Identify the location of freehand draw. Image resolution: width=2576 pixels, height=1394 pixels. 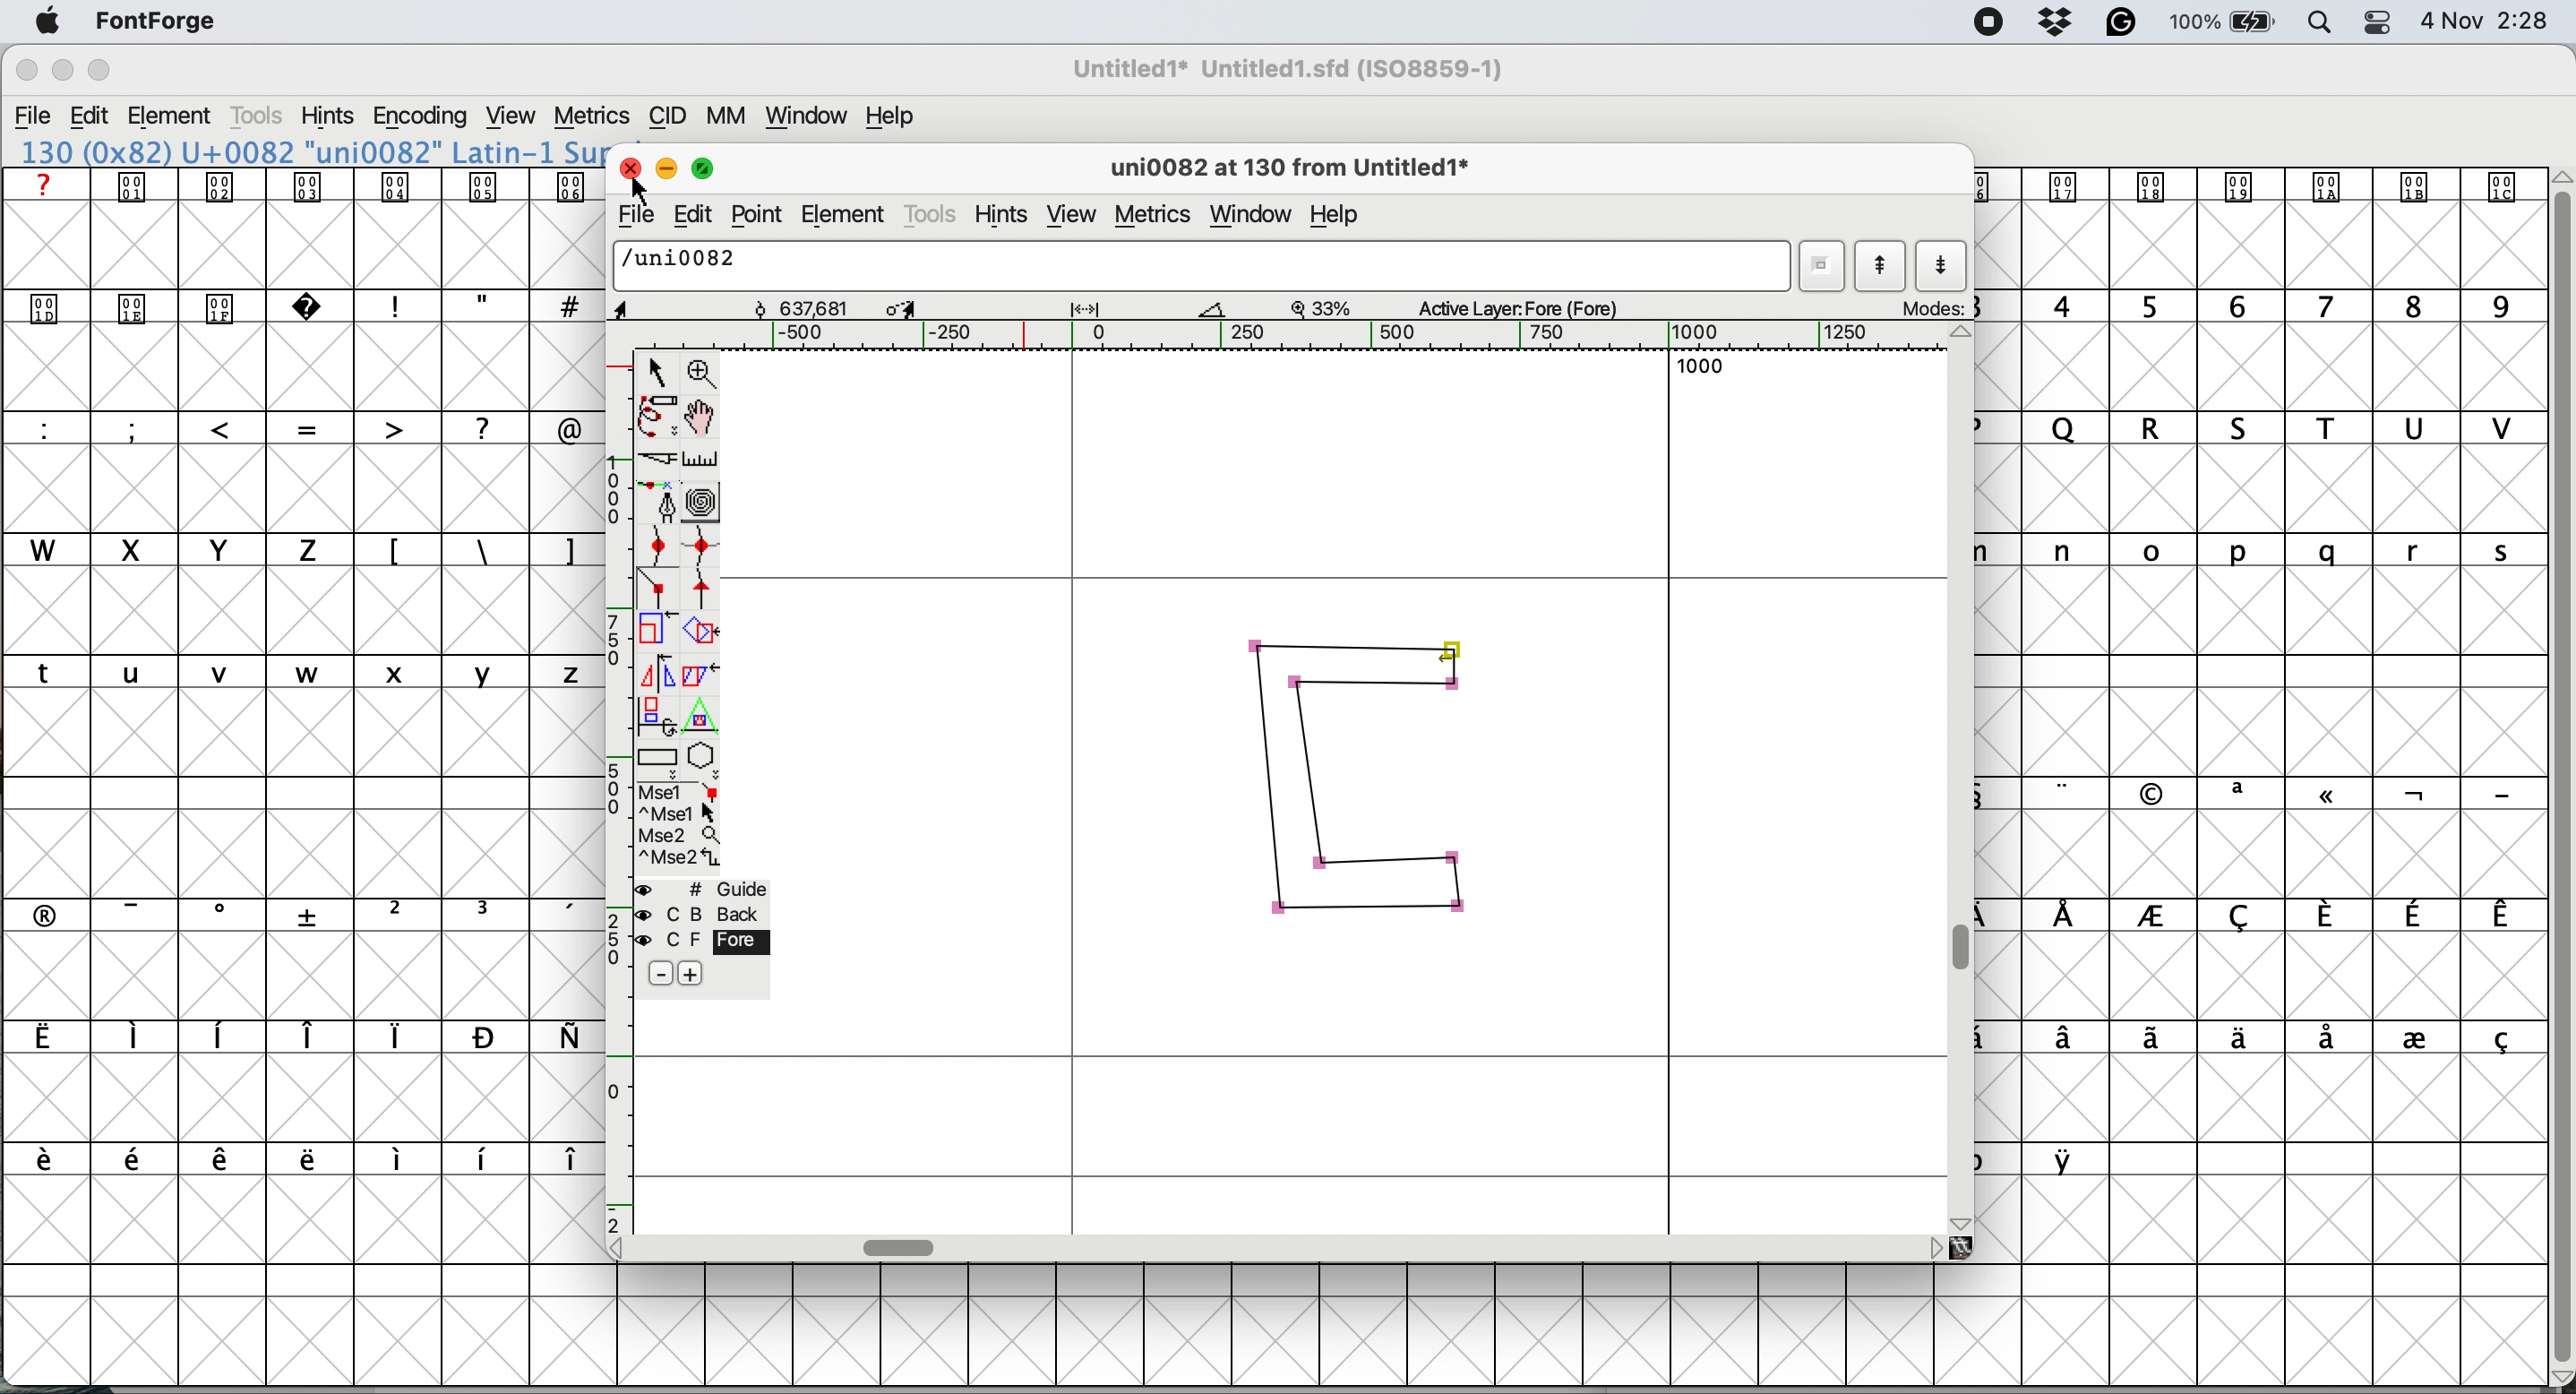
(660, 417).